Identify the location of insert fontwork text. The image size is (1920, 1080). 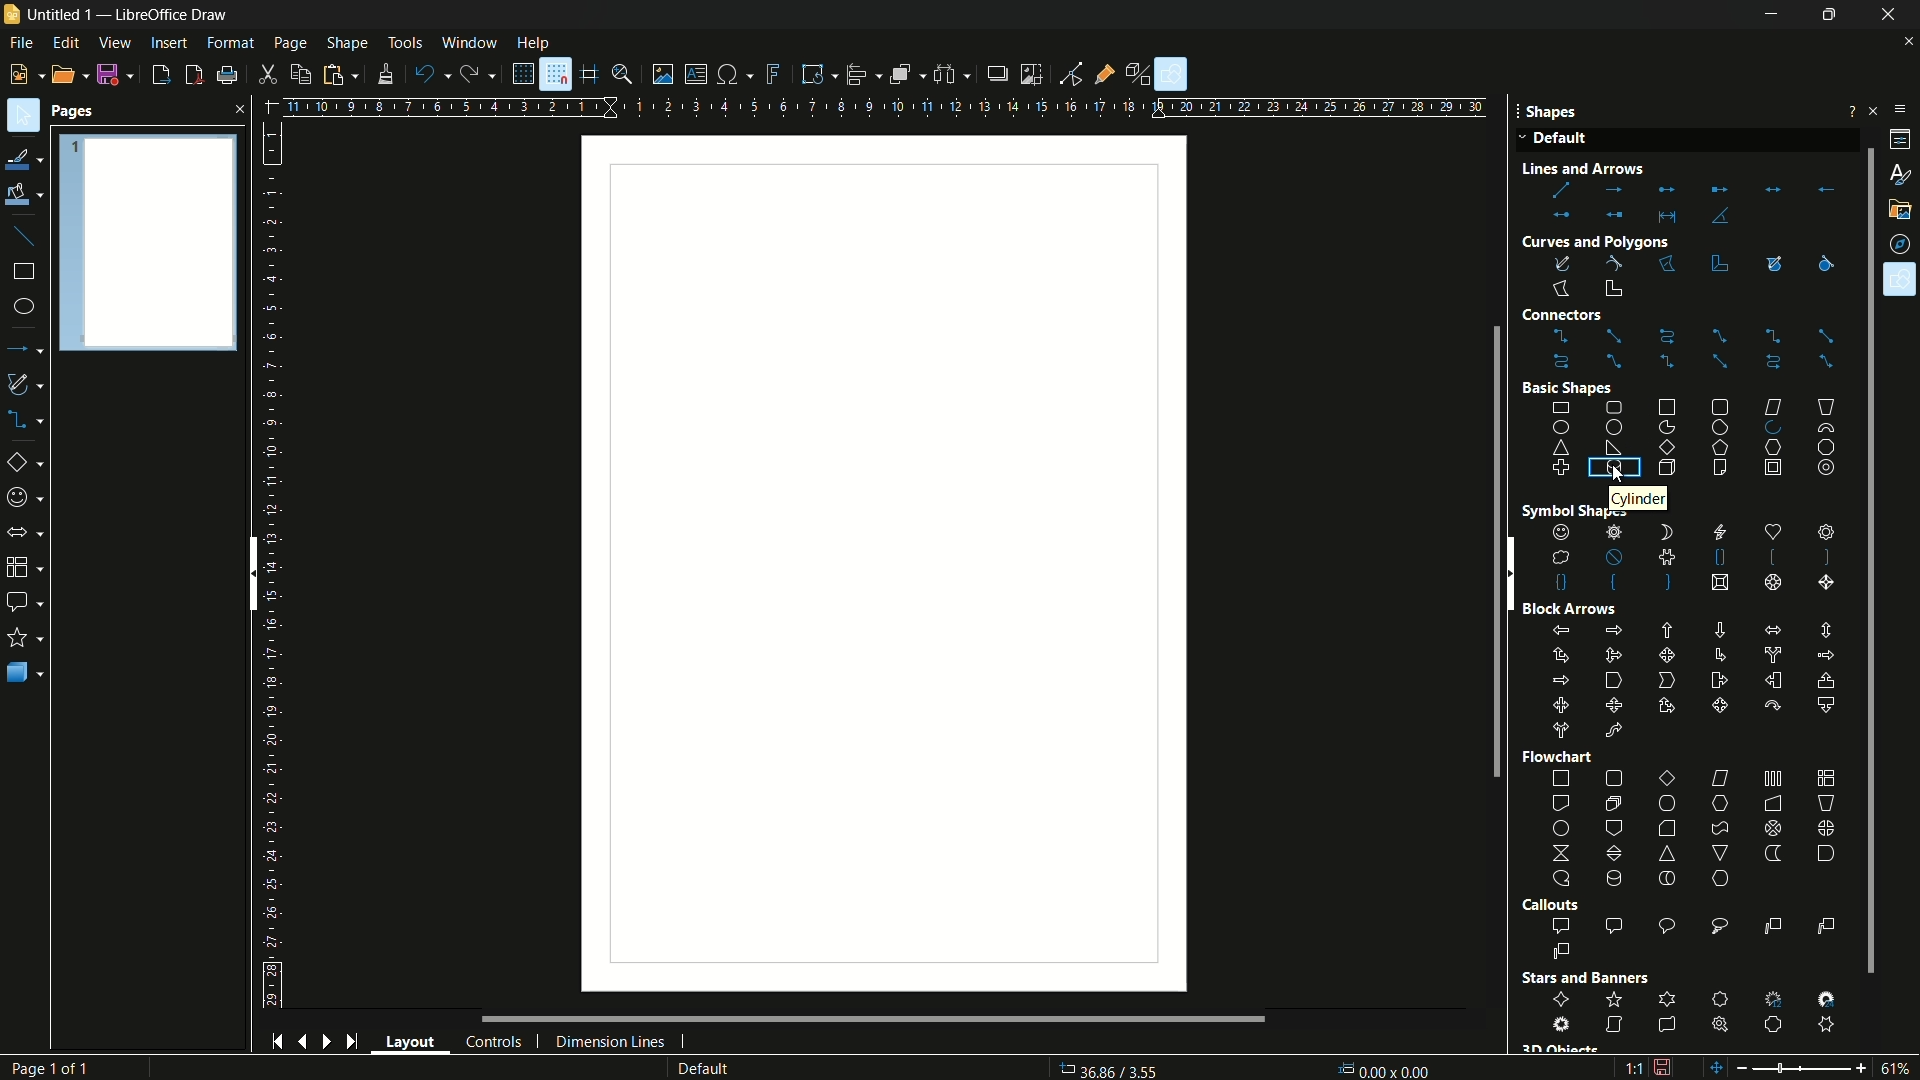
(775, 74).